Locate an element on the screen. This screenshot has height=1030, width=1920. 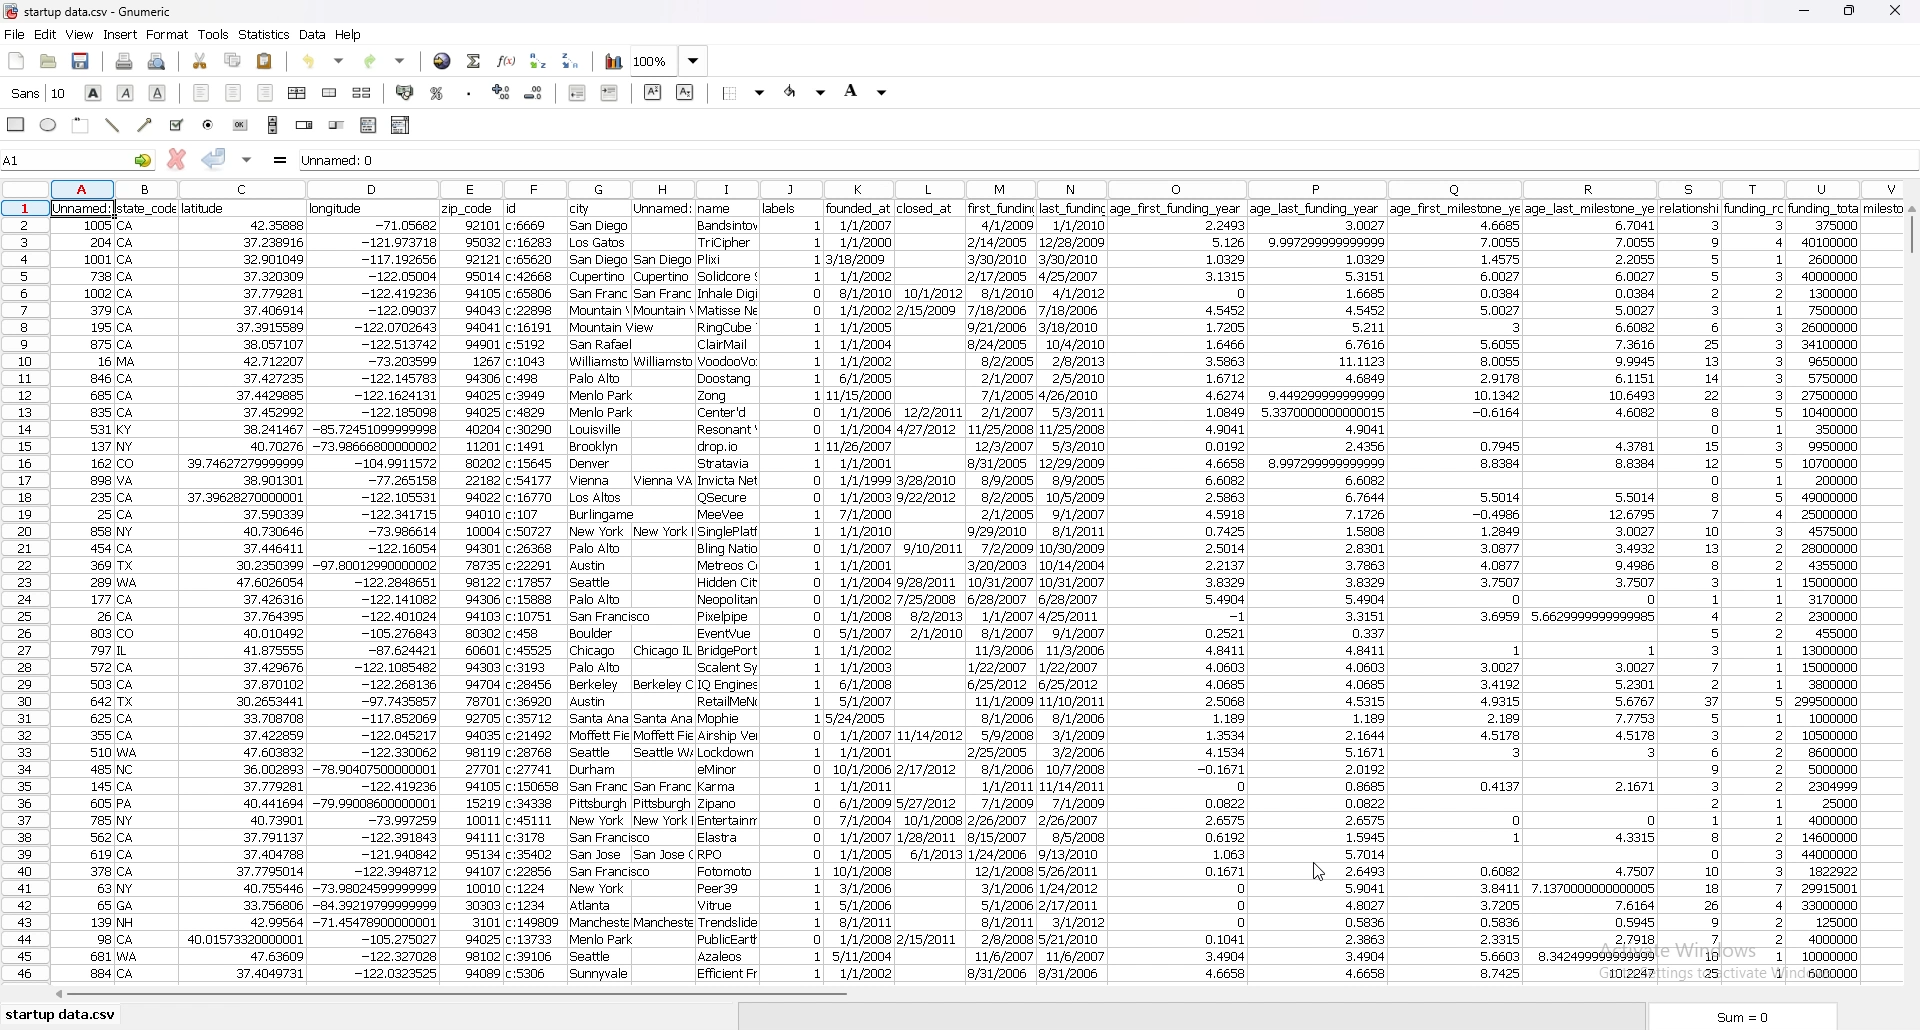
open is located at coordinates (50, 62).